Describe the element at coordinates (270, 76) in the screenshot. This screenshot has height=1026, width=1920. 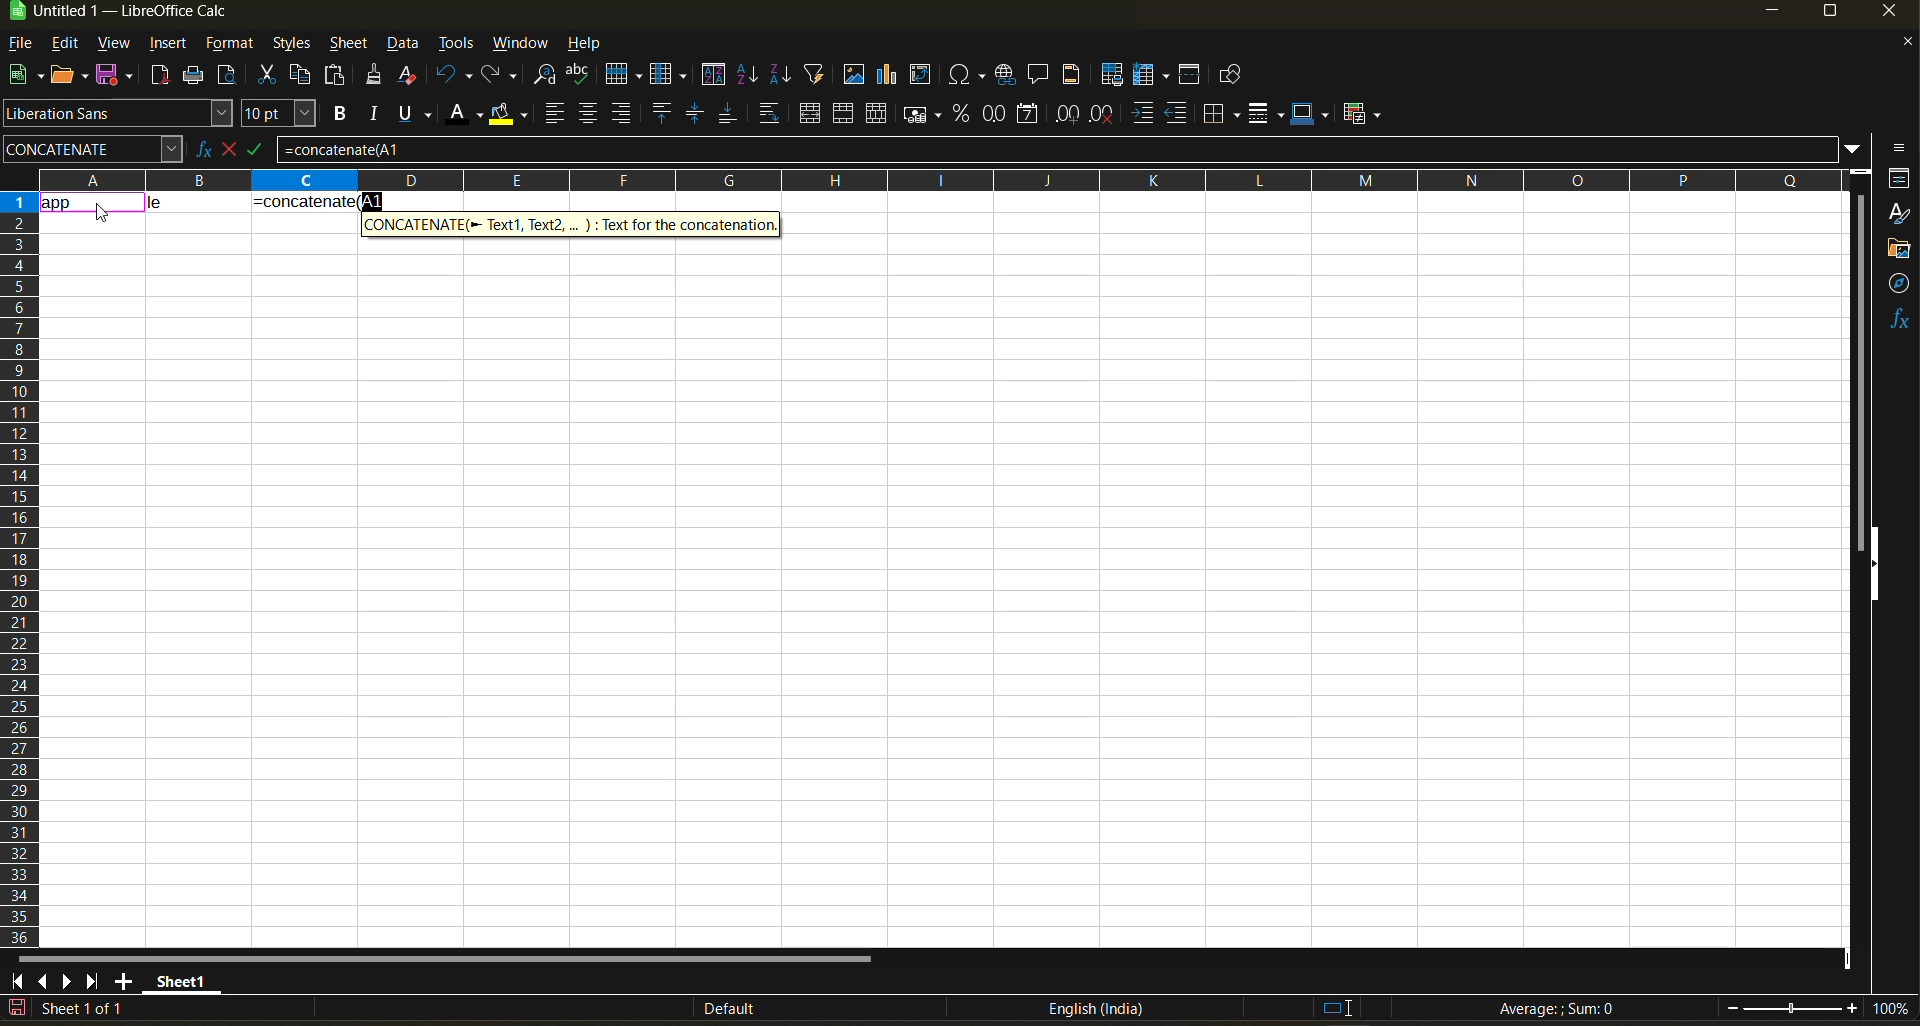
I see `cut` at that location.